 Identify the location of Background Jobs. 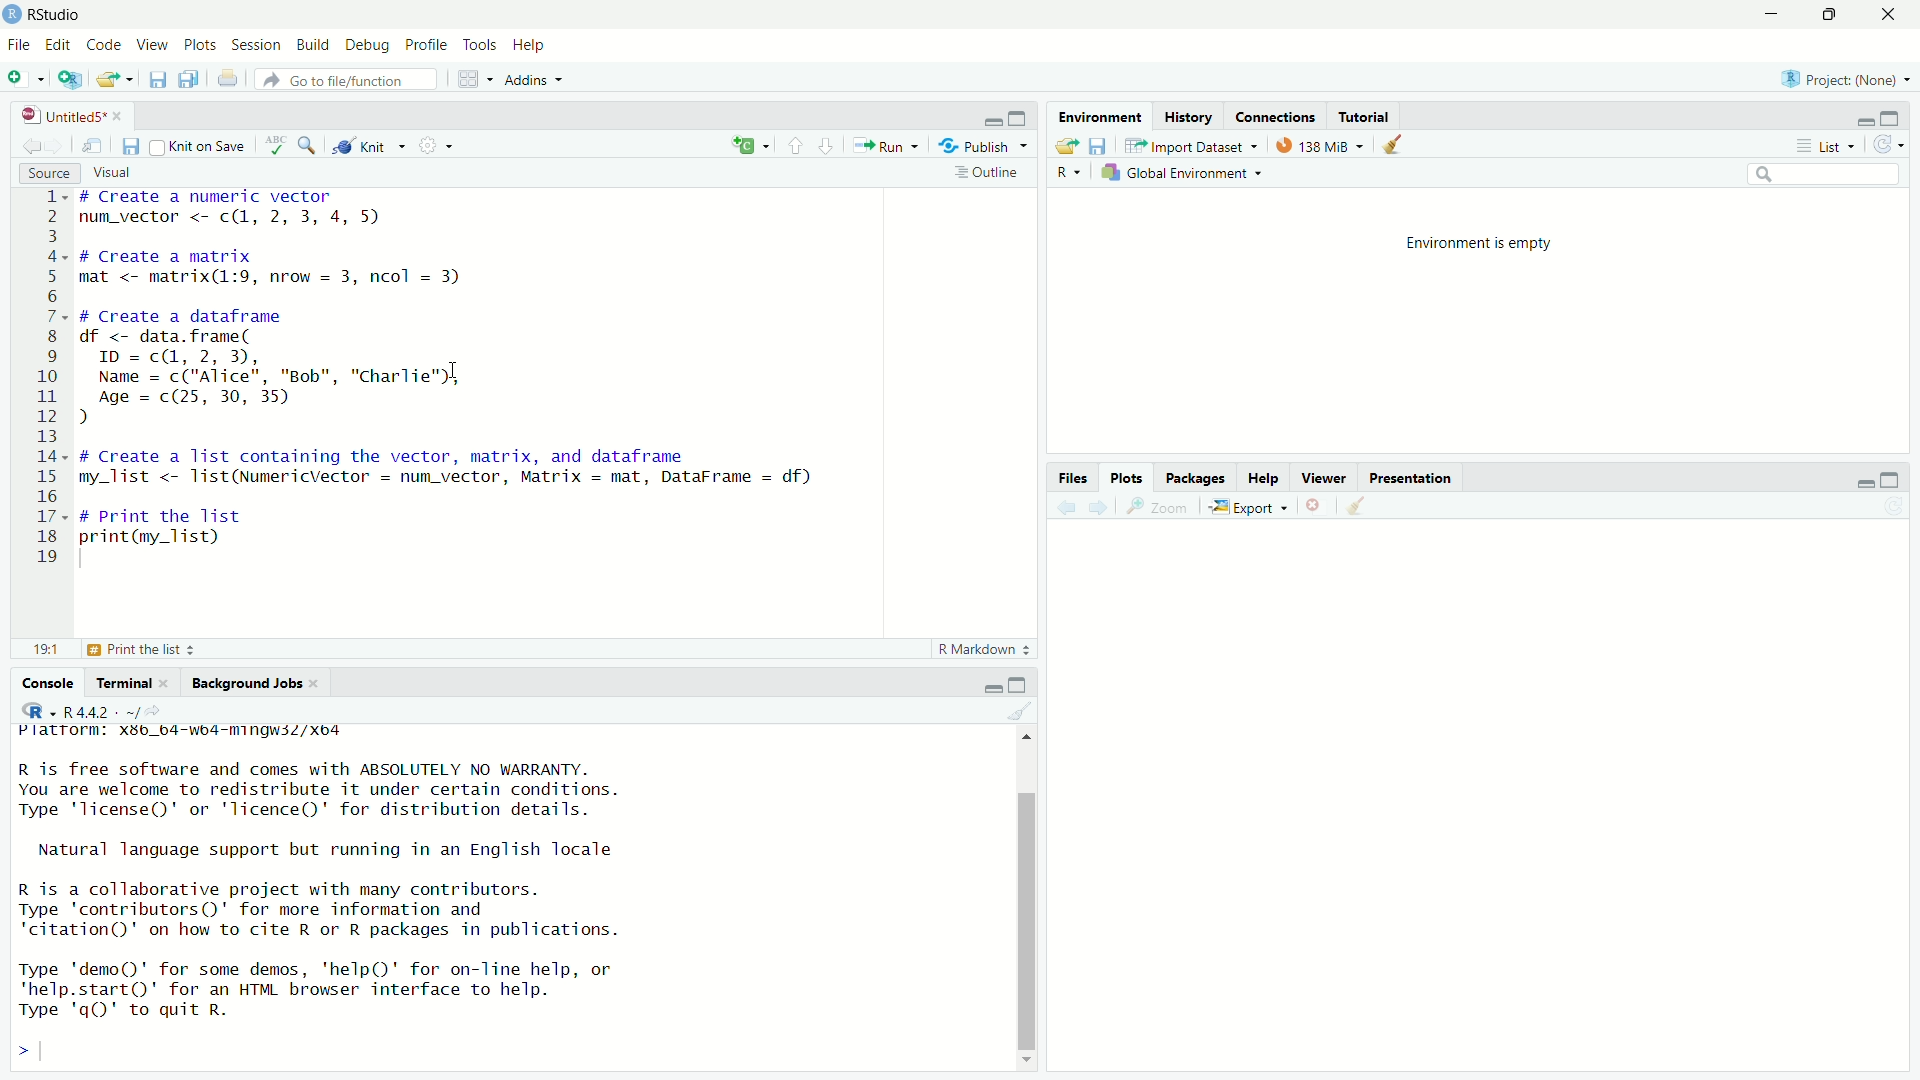
(255, 684).